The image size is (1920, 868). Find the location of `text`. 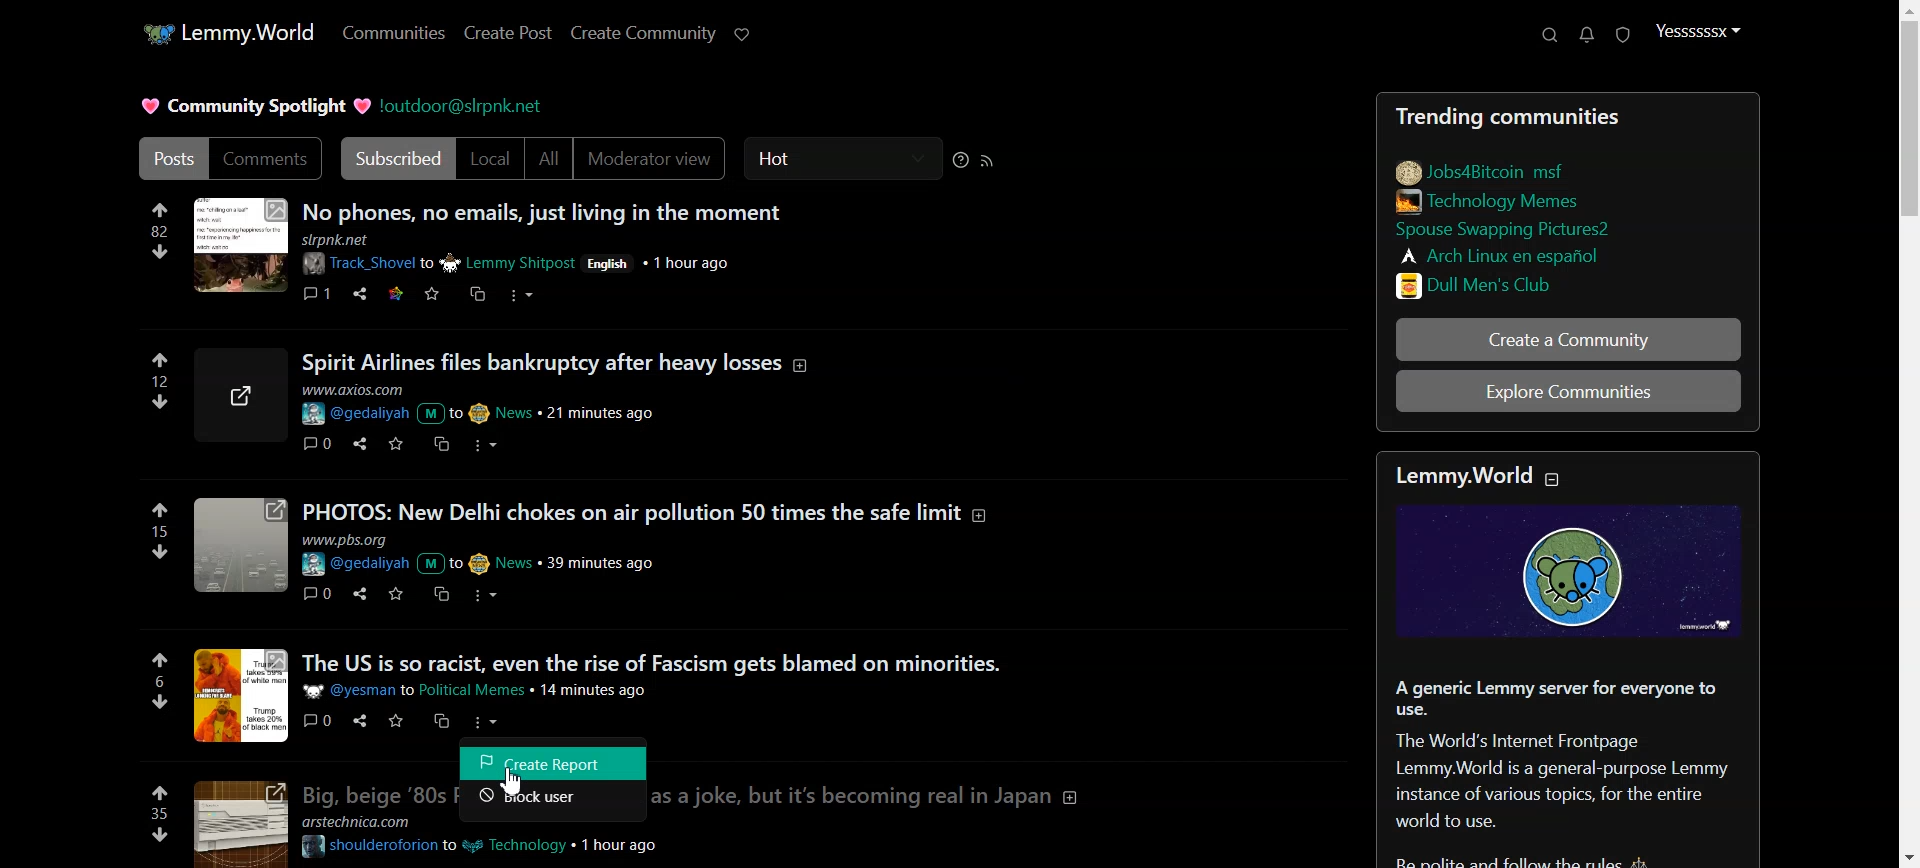

text is located at coordinates (1475, 476).